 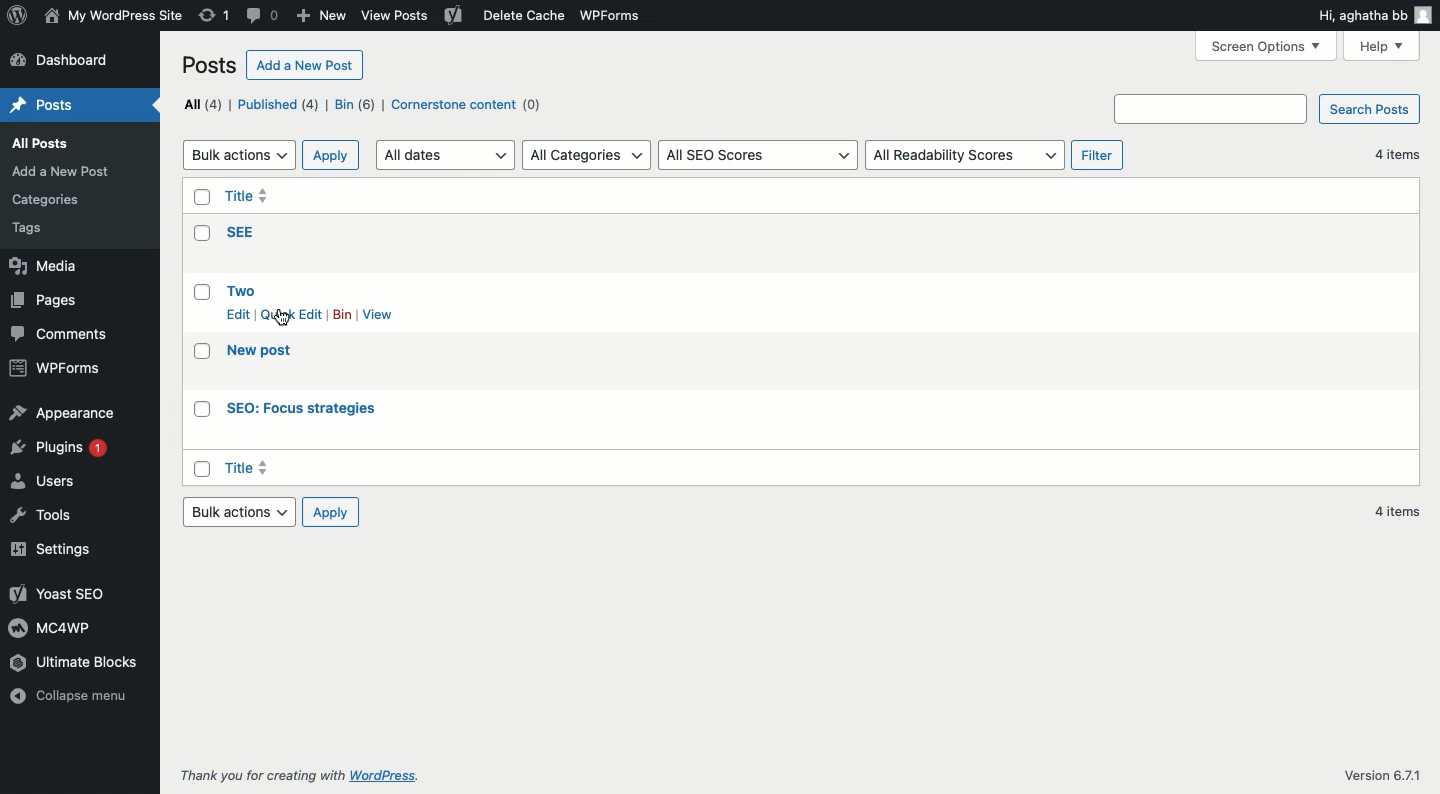 What do you see at coordinates (61, 548) in the screenshot?
I see `Settings` at bounding box center [61, 548].